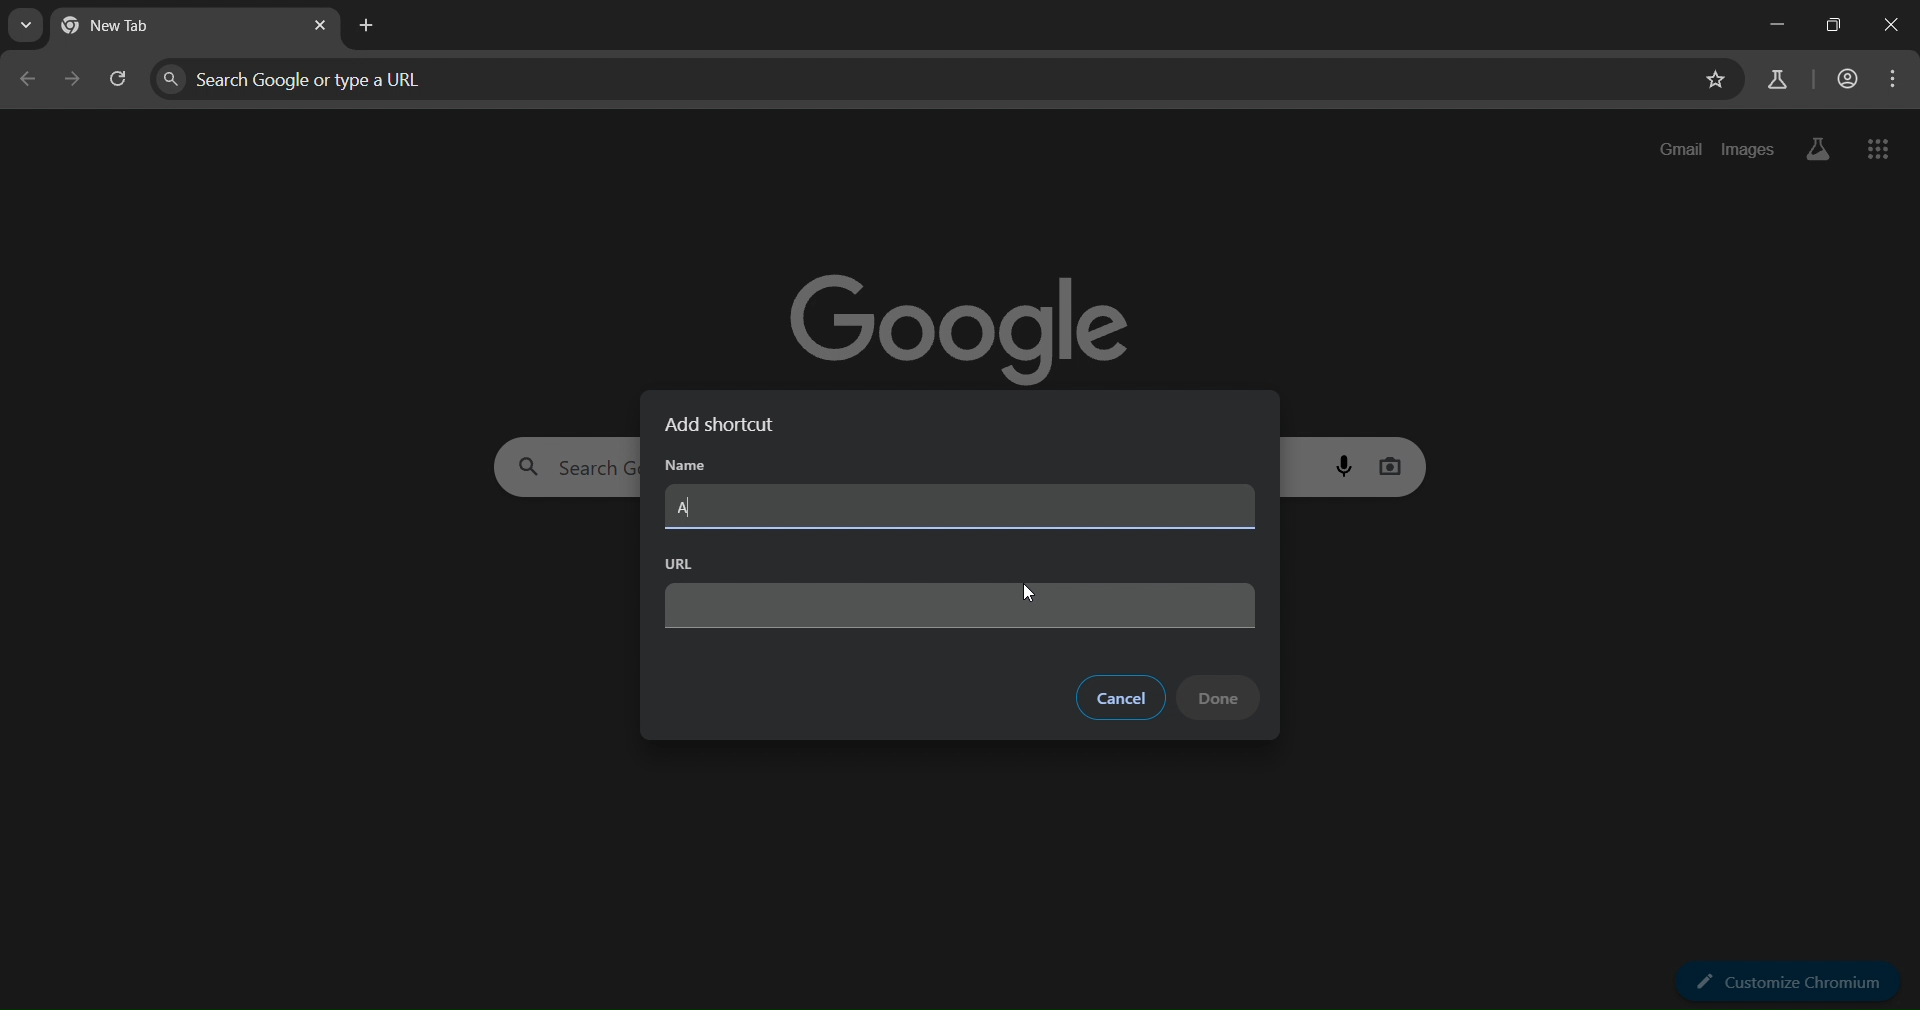  What do you see at coordinates (1028, 595) in the screenshot?
I see `cursor` at bounding box center [1028, 595].